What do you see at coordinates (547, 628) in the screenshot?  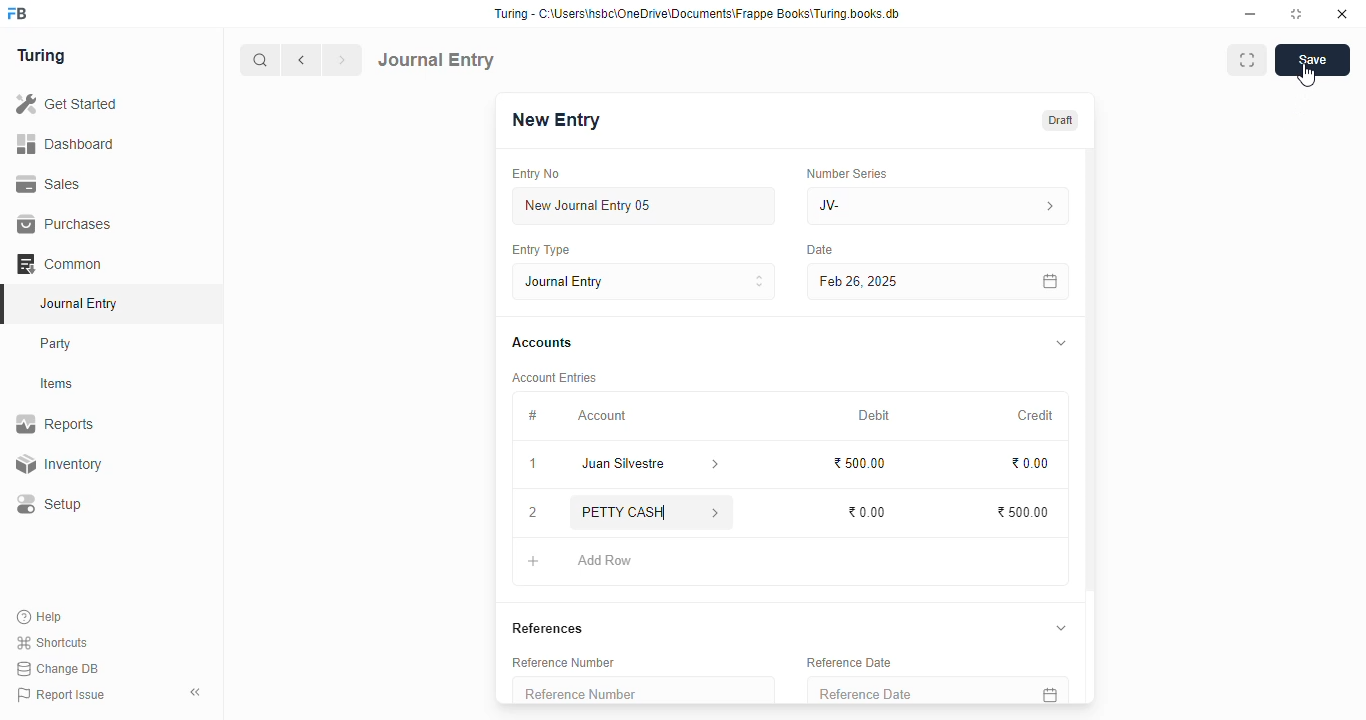 I see `references` at bounding box center [547, 628].